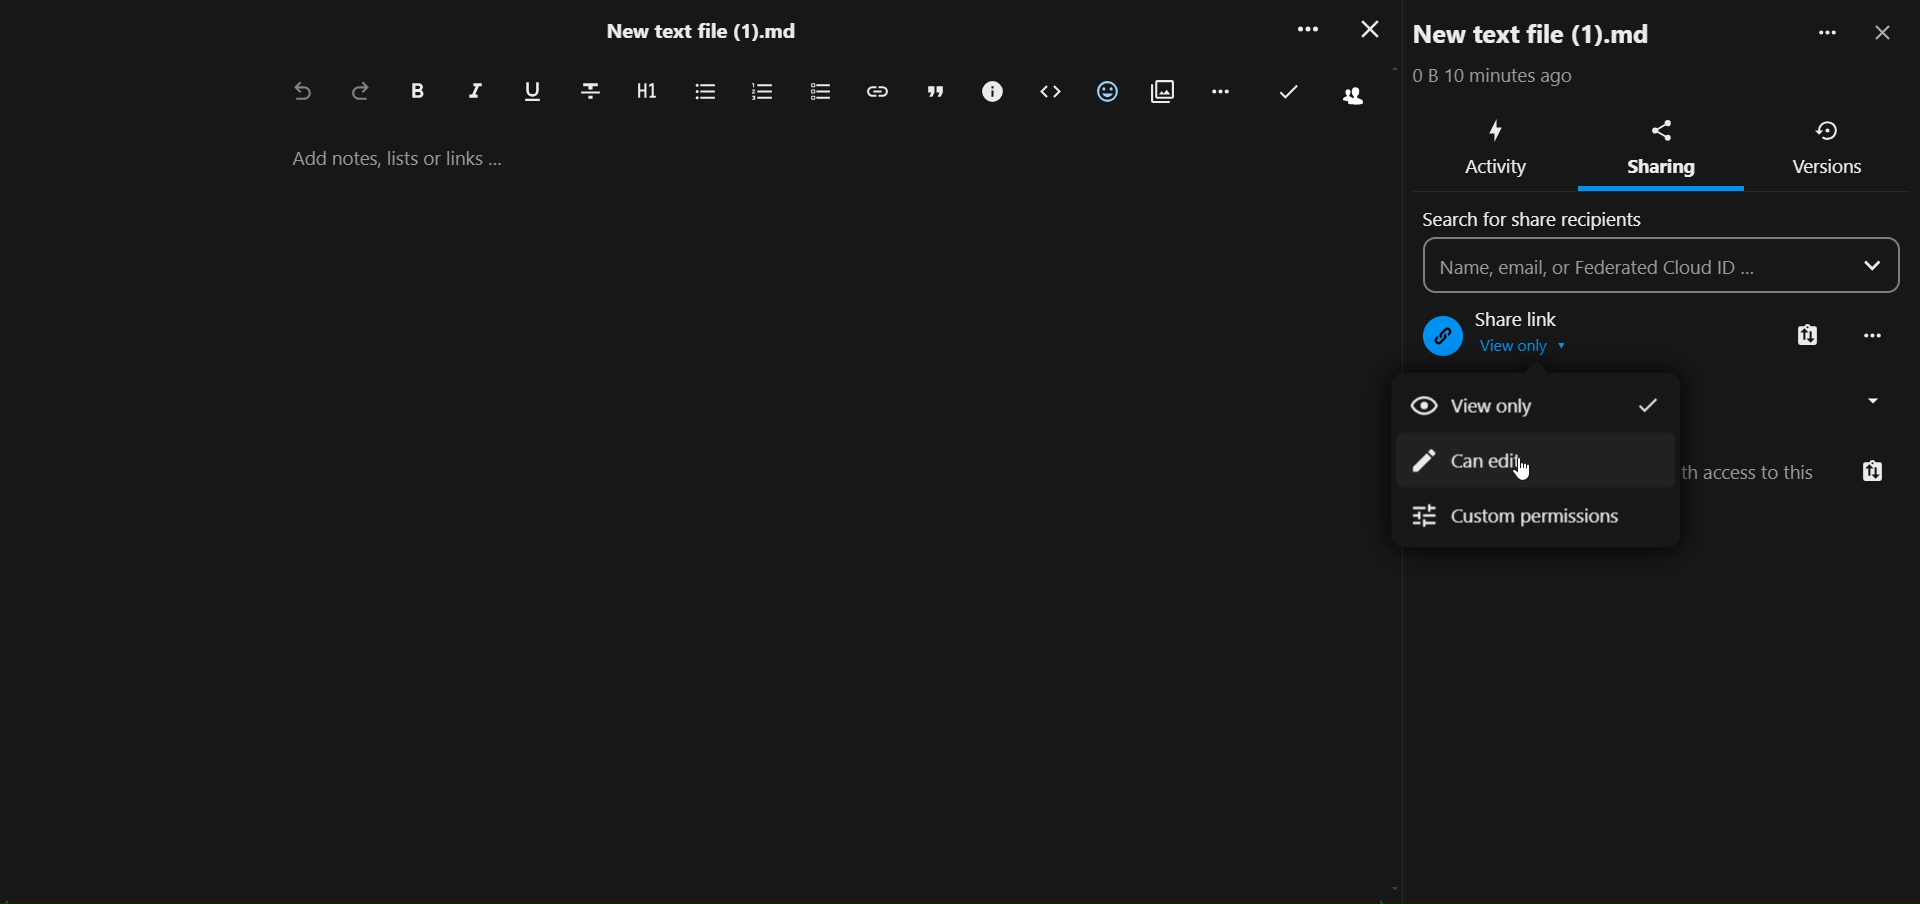 The height and width of the screenshot is (904, 1920). Describe the element at coordinates (1879, 401) in the screenshot. I see `dropdown` at that location.